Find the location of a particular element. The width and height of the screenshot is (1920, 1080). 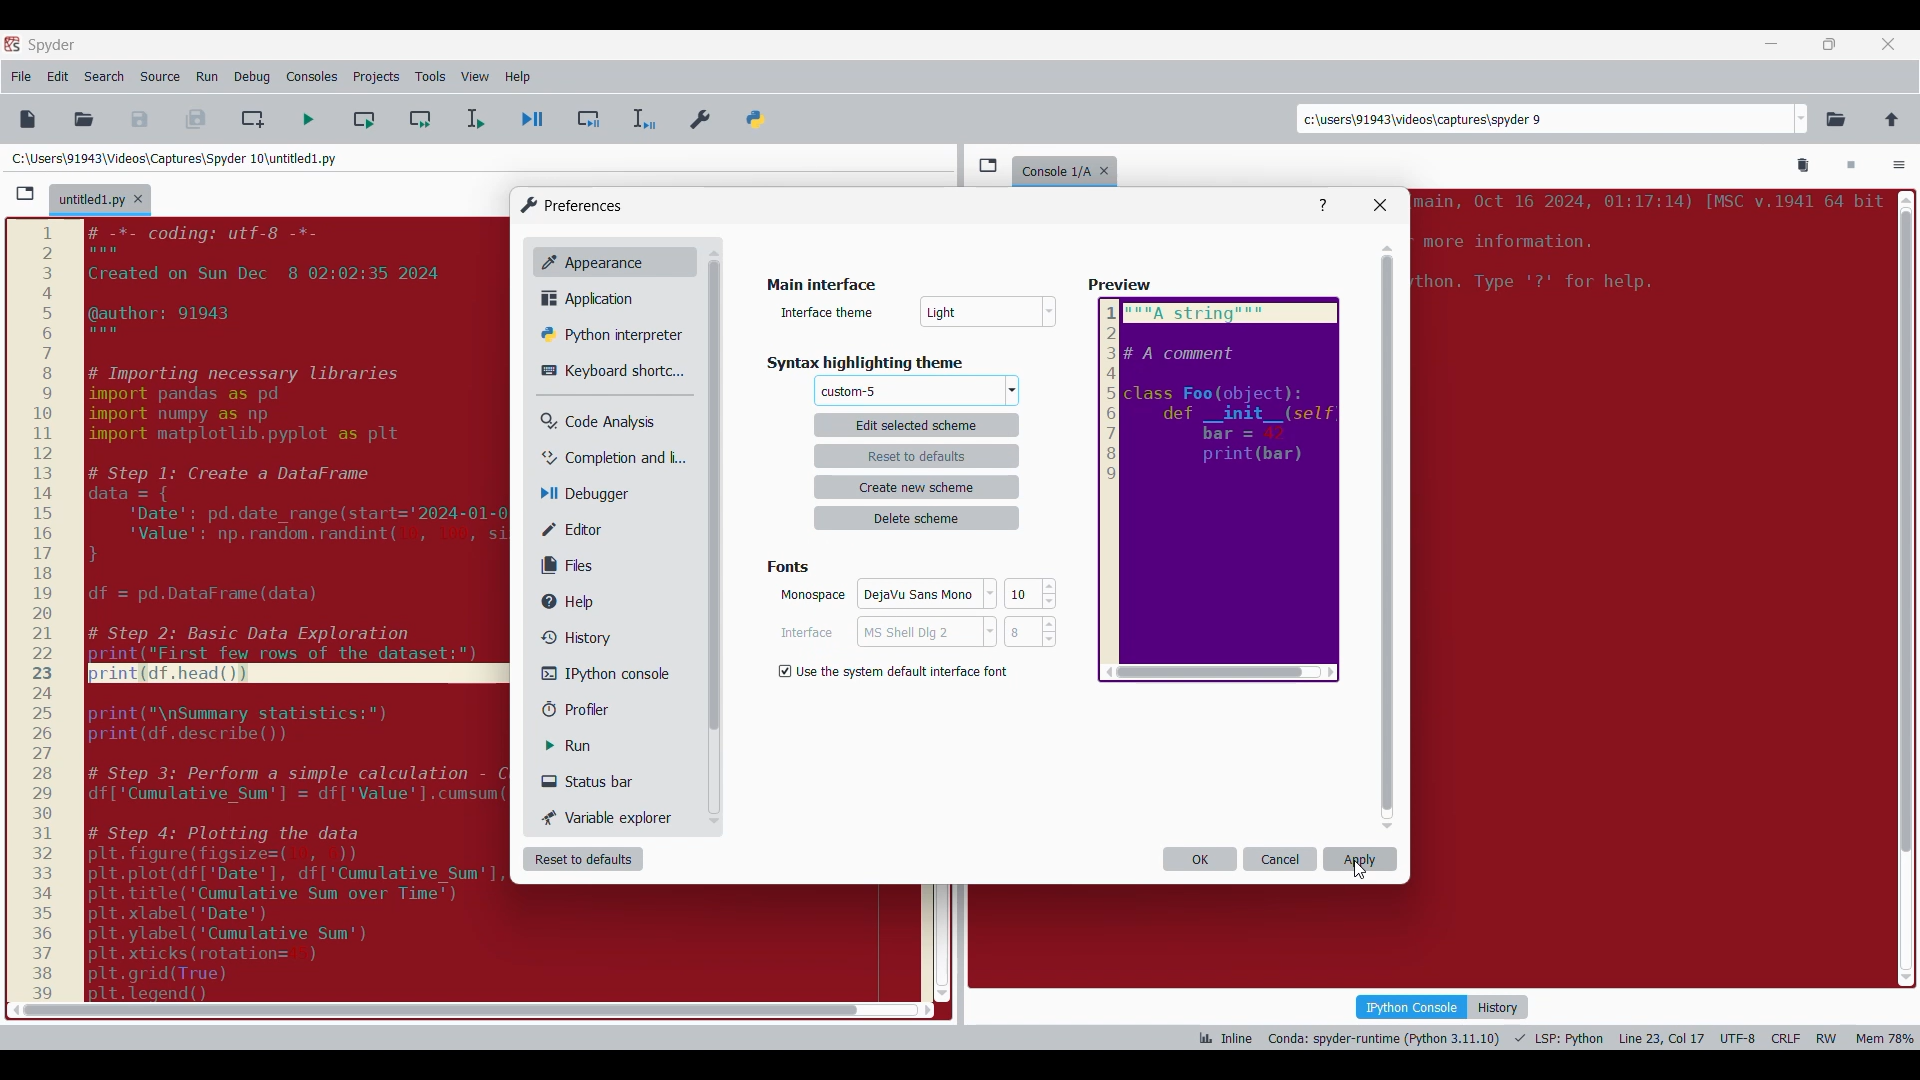

Python interpreter is located at coordinates (606, 334).